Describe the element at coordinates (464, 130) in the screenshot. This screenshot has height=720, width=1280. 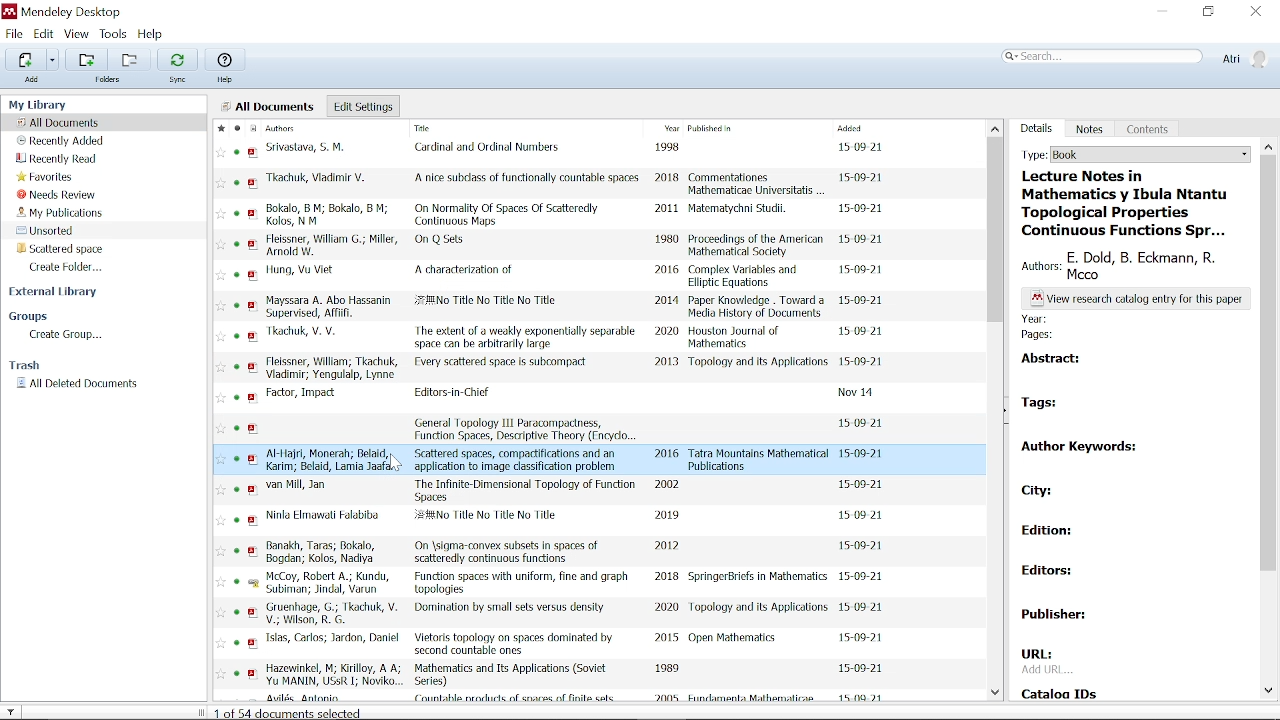
I see `Title` at that location.